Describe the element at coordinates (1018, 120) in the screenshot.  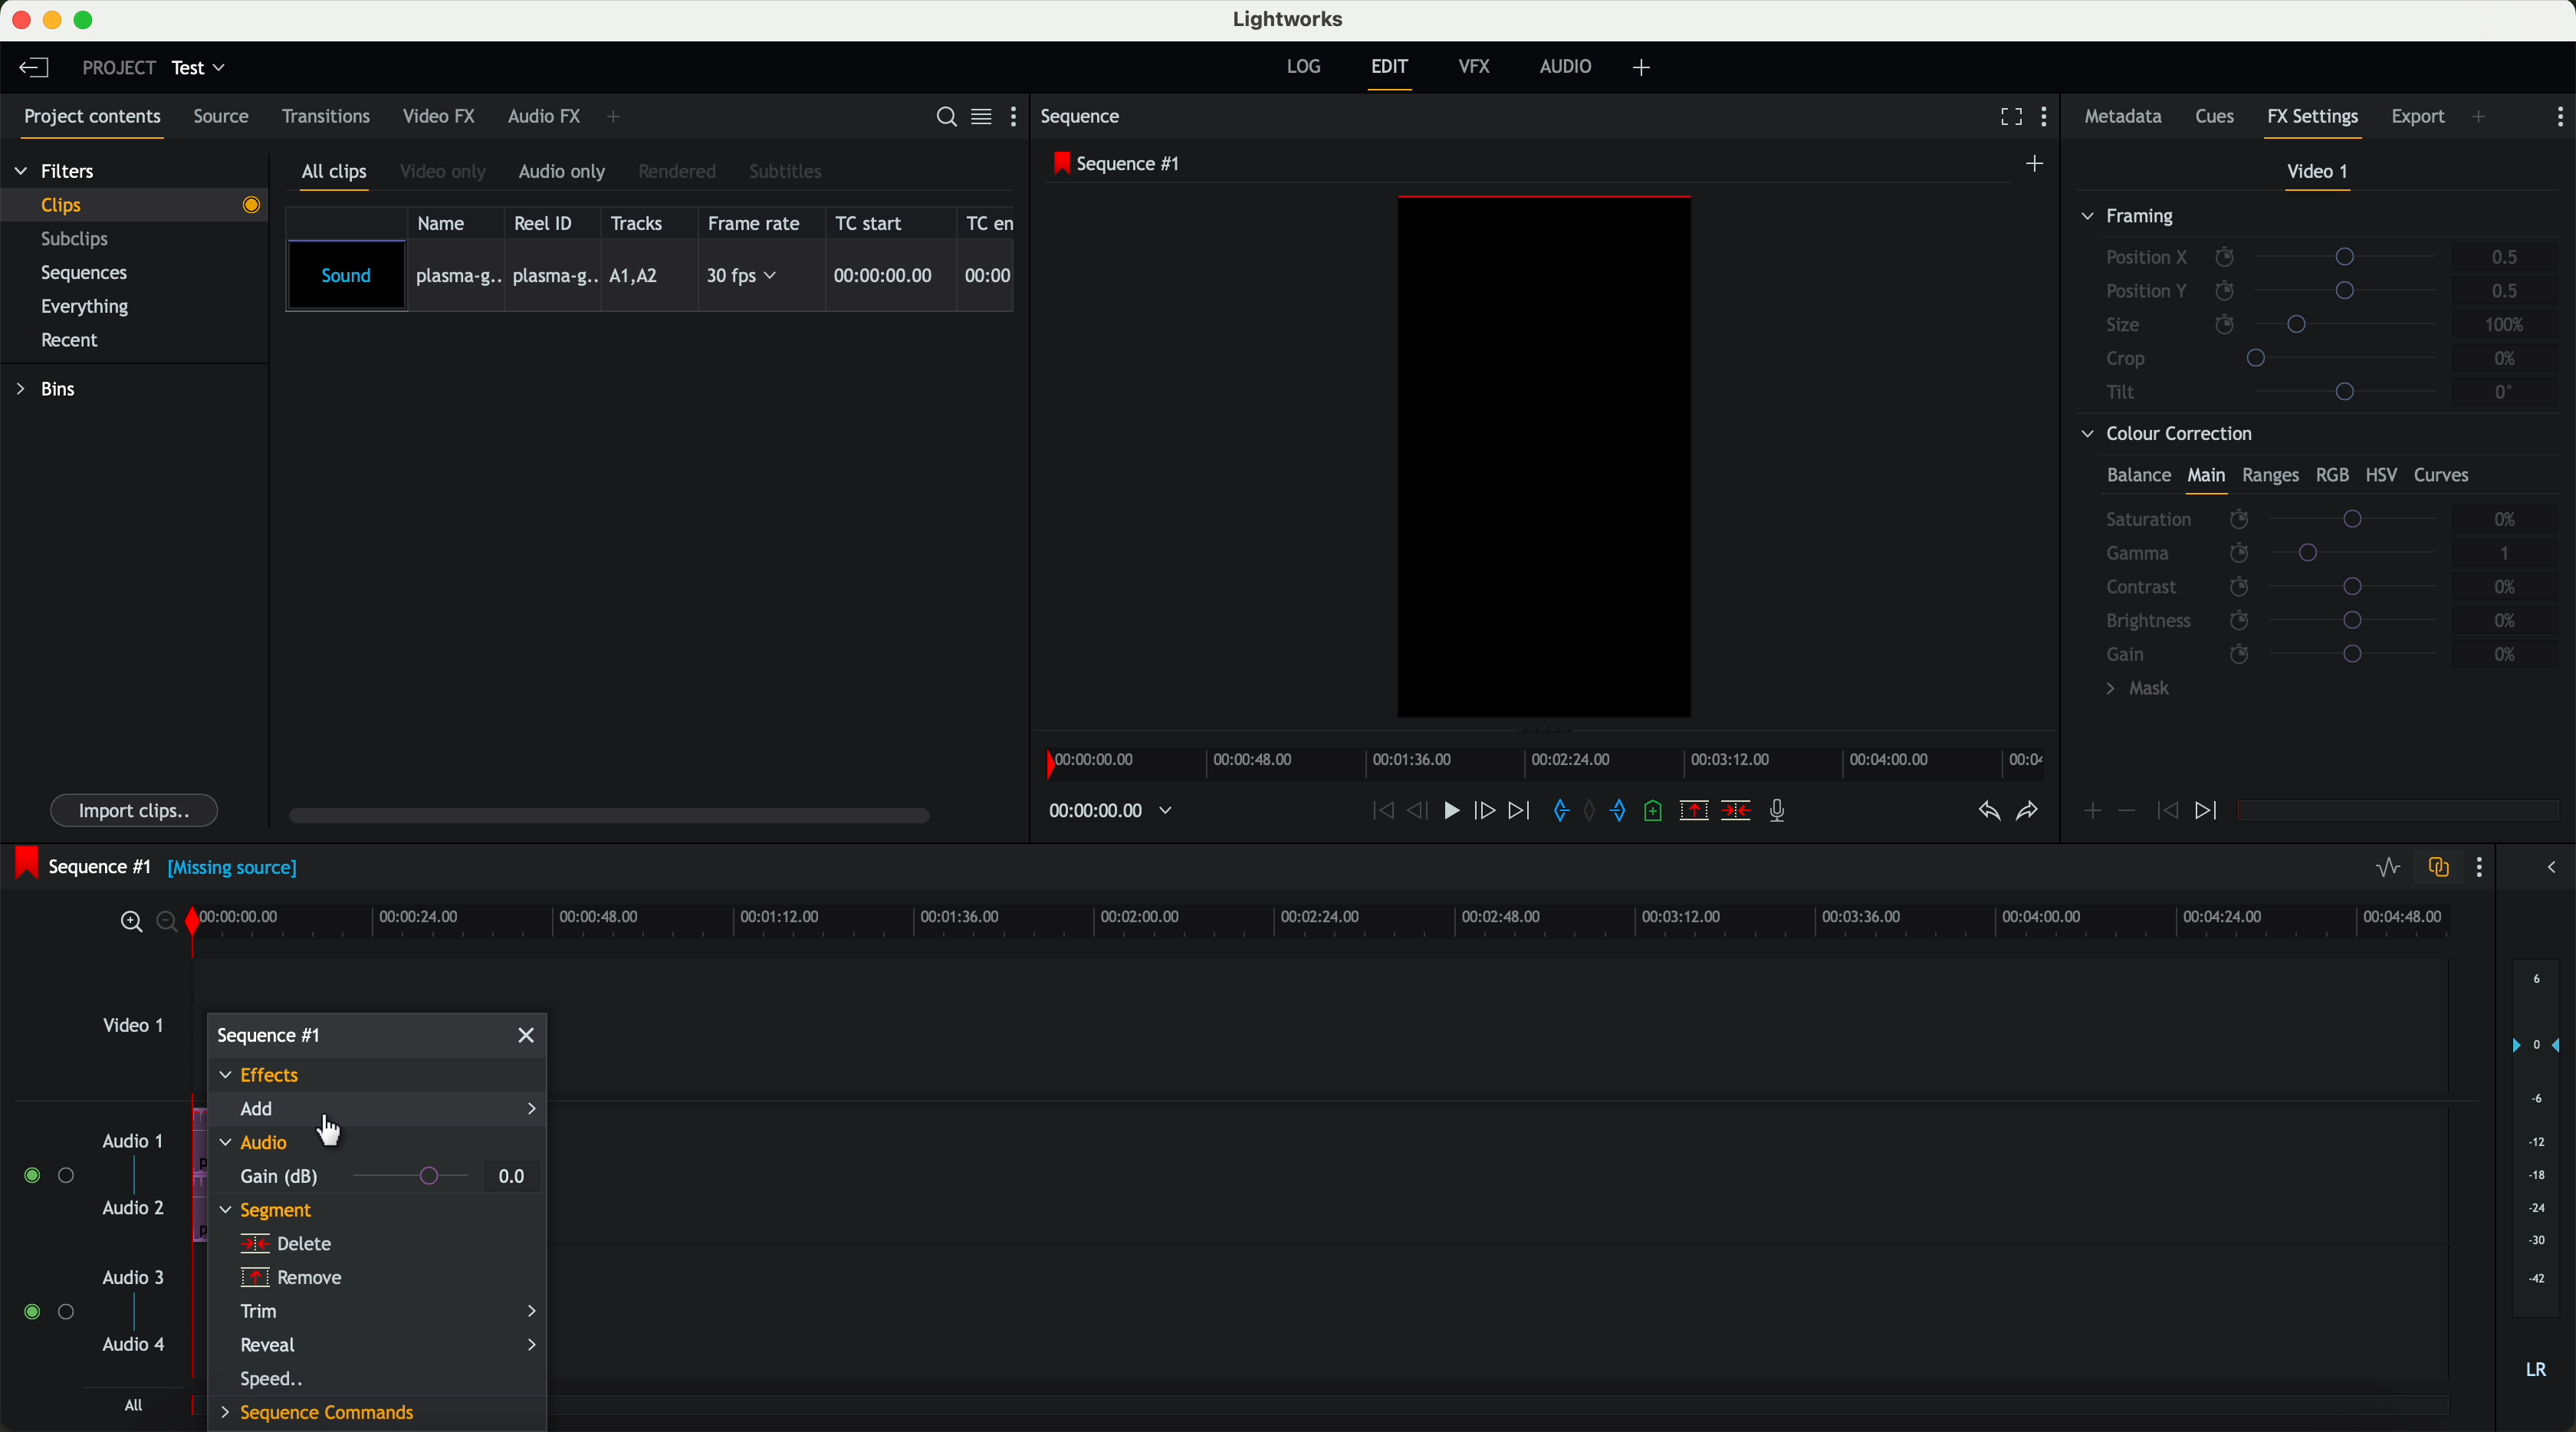
I see `show settings menu` at that location.